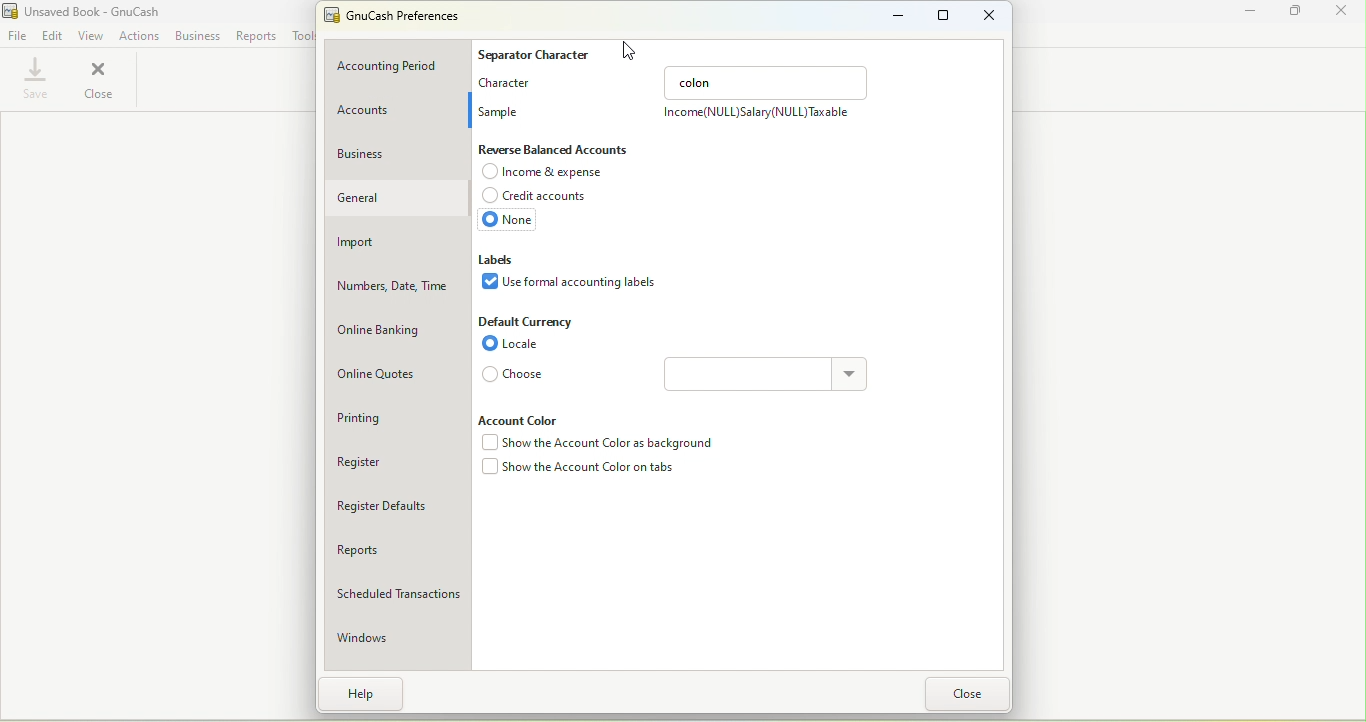 The height and width of the screenshot is (722, 1366). What do you see at coordinates (507, 222) in the screenshot?
I see `None` at bounding box center [507, 222].